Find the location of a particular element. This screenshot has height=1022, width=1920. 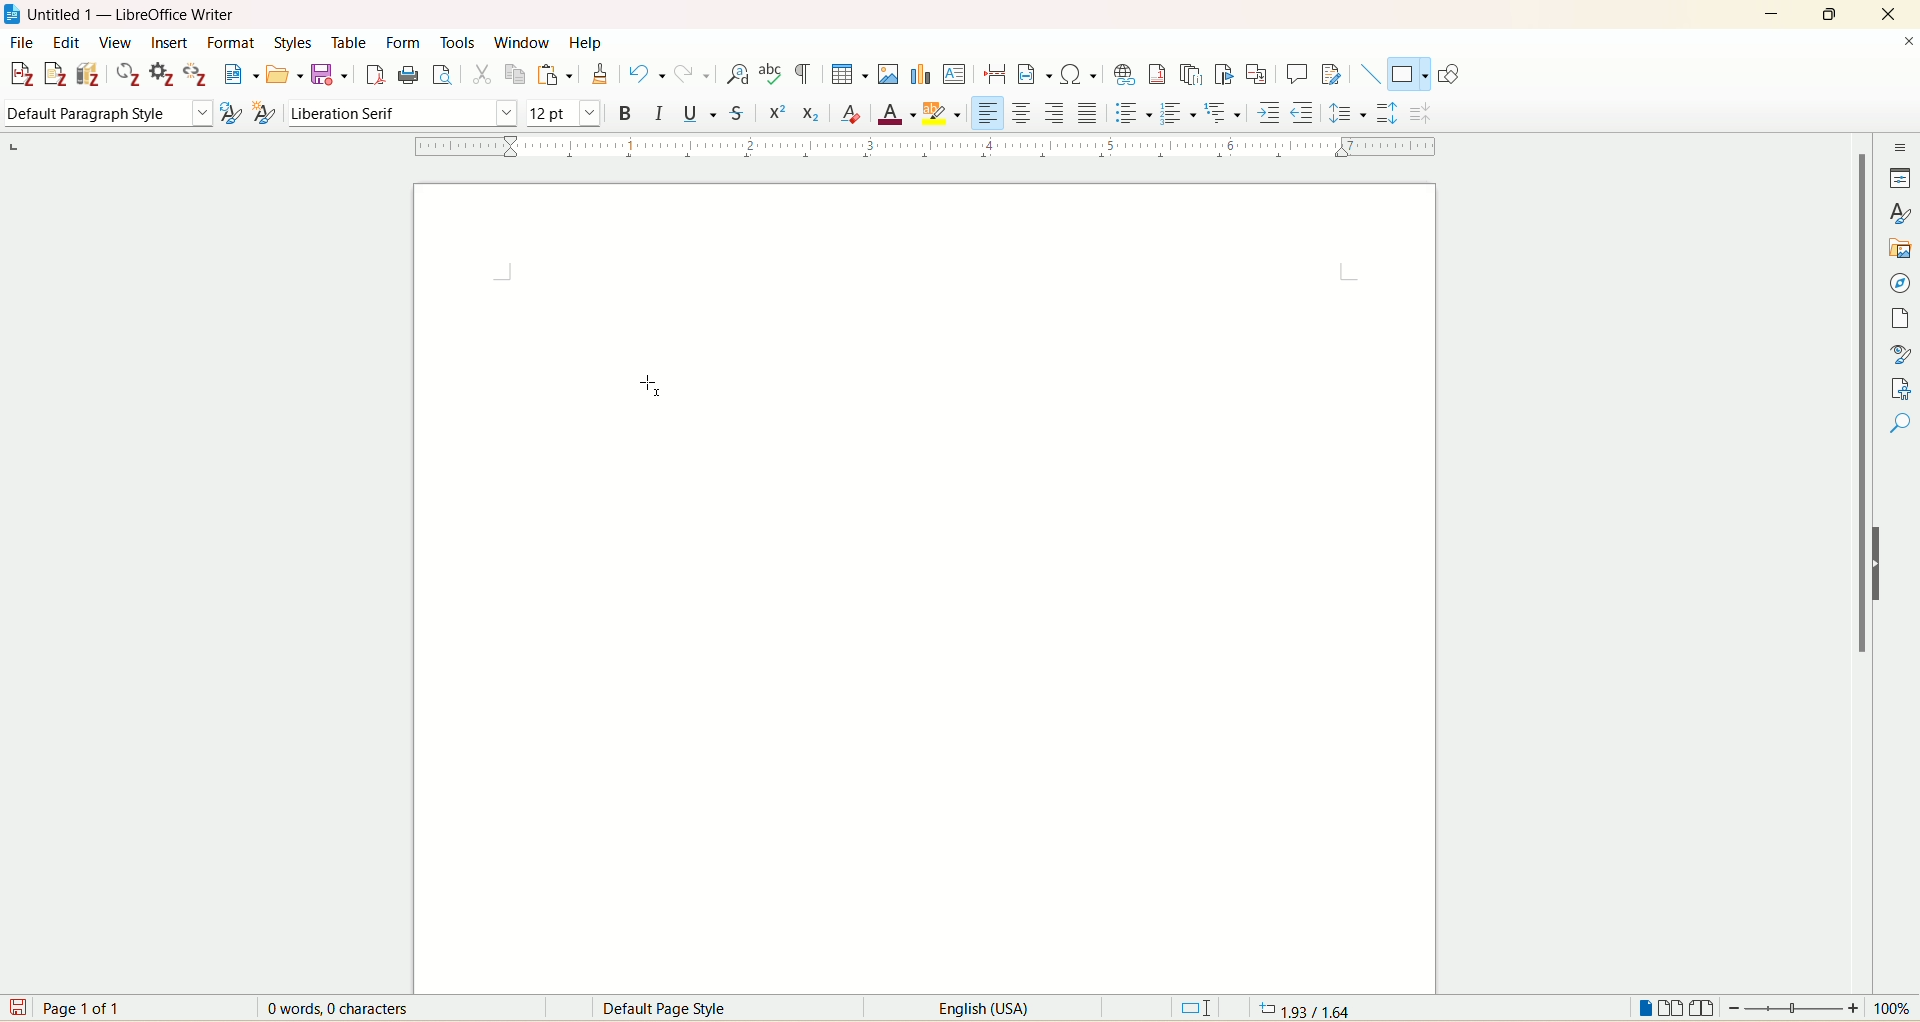

cursor is located at coordinates (639, 385).